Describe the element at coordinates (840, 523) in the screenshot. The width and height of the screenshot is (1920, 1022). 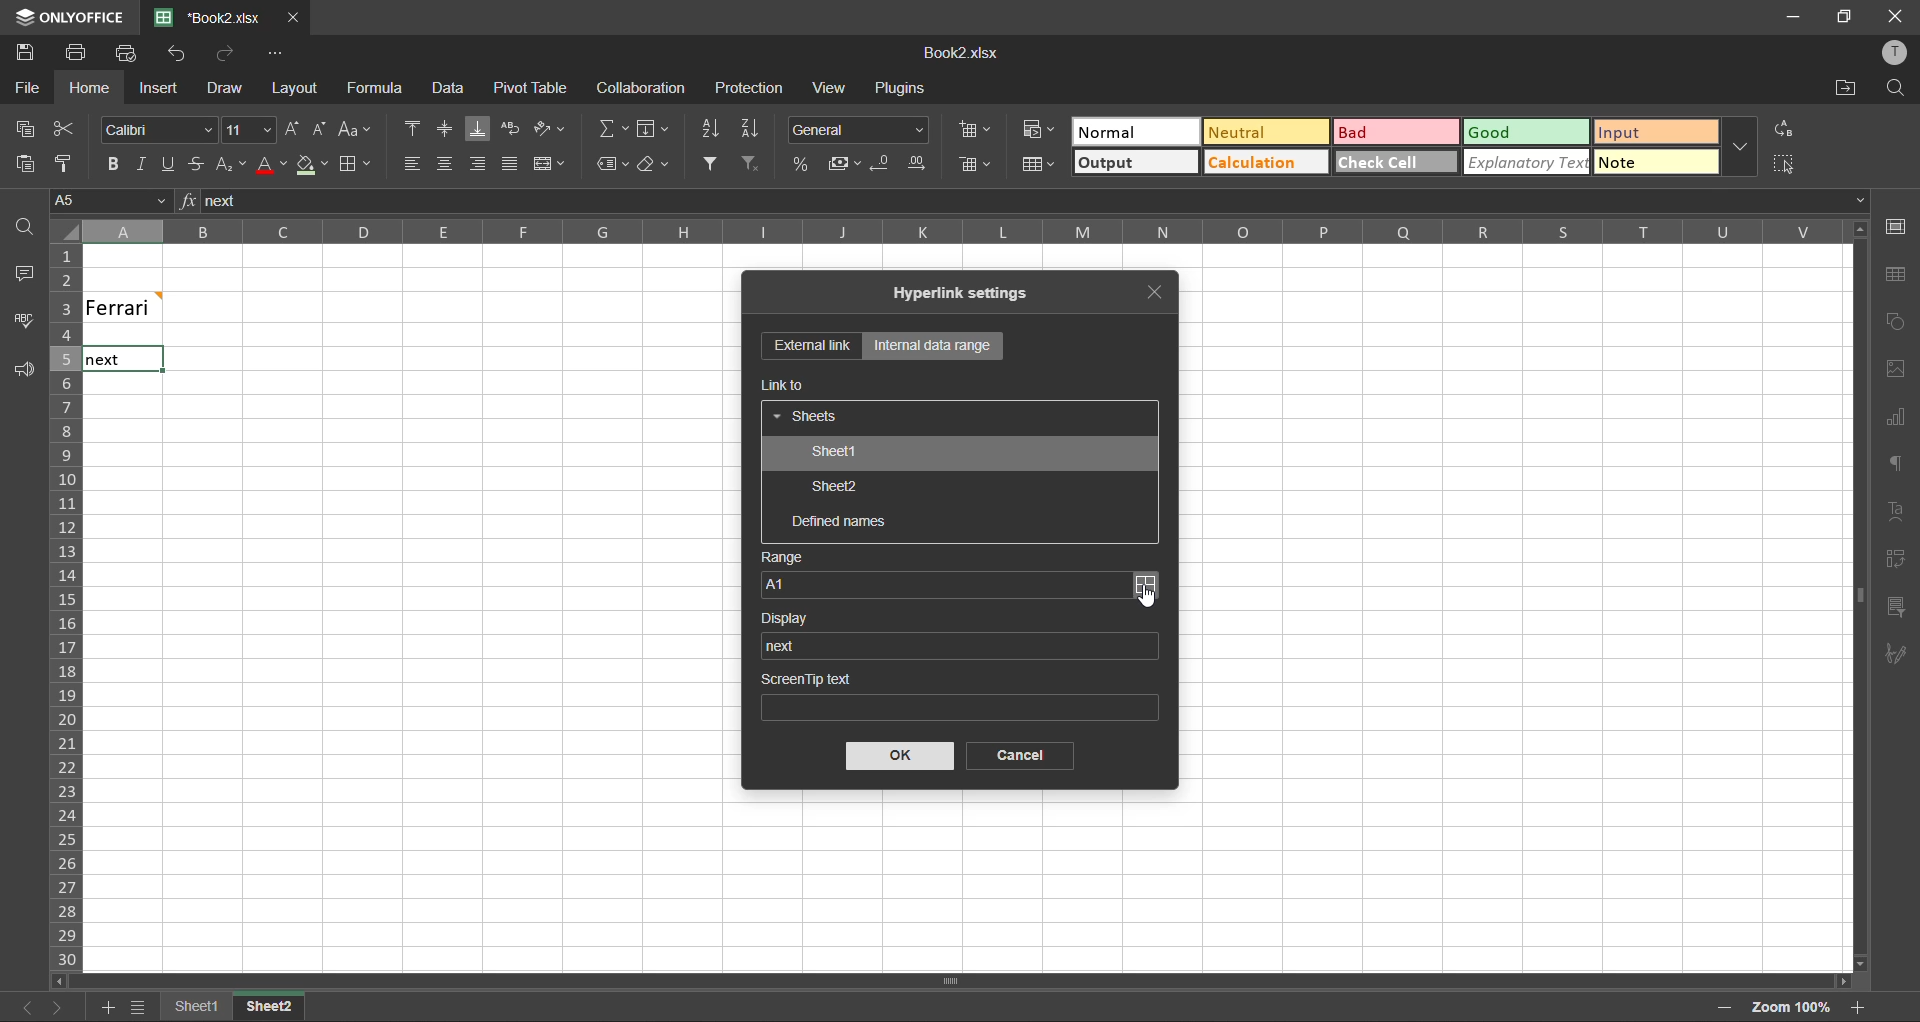
I see `defined names` at that location.